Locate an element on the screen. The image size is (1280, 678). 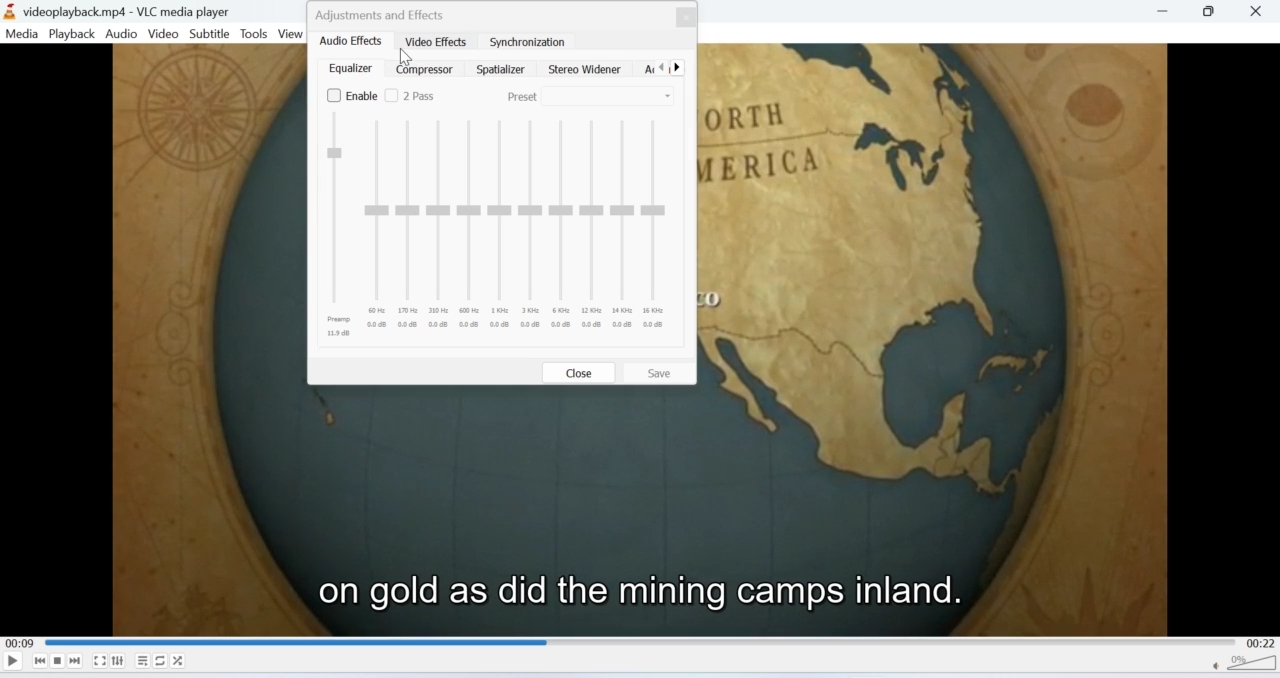
video effects is located at coordinates (439, 43).